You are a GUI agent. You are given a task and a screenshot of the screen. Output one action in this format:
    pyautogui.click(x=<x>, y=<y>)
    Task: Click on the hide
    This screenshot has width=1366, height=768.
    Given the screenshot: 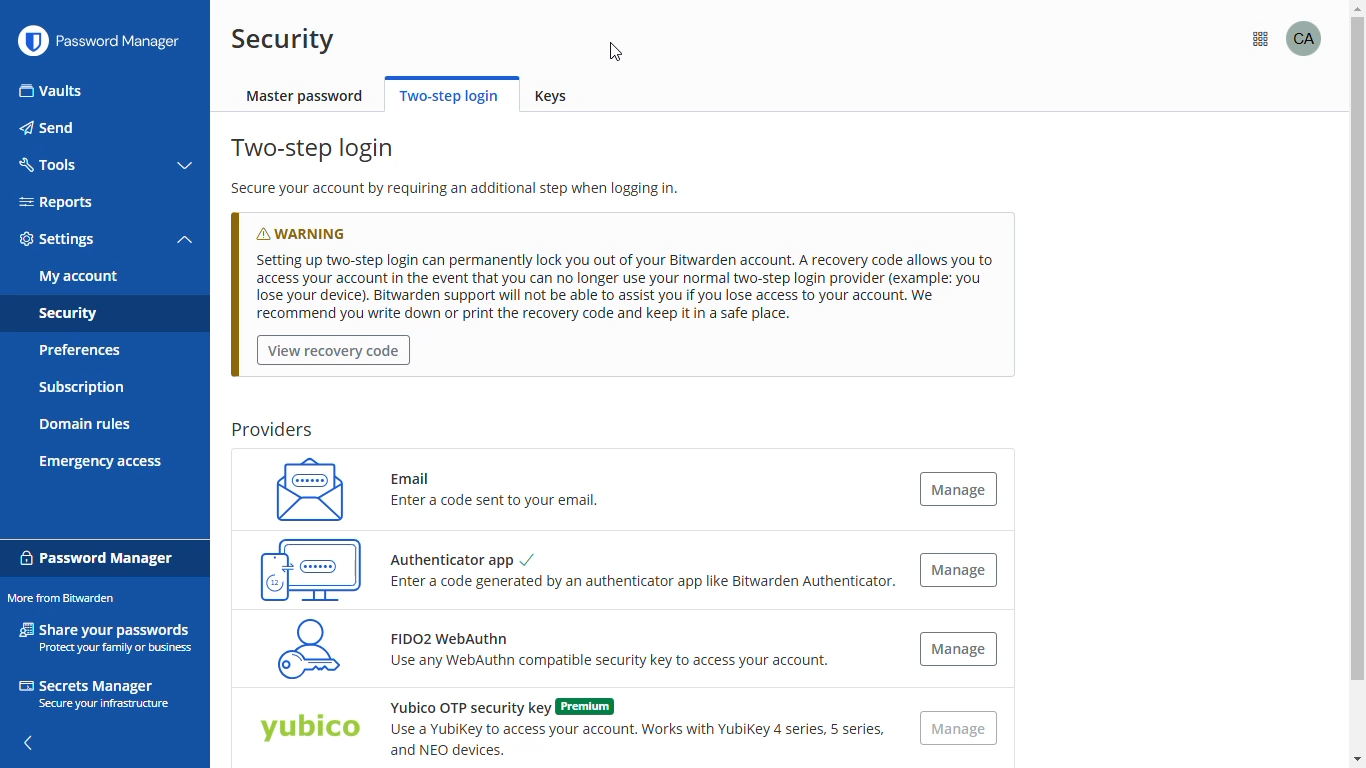 What is the action you would take?
    pyautogui.click(x=26, y=737)
    